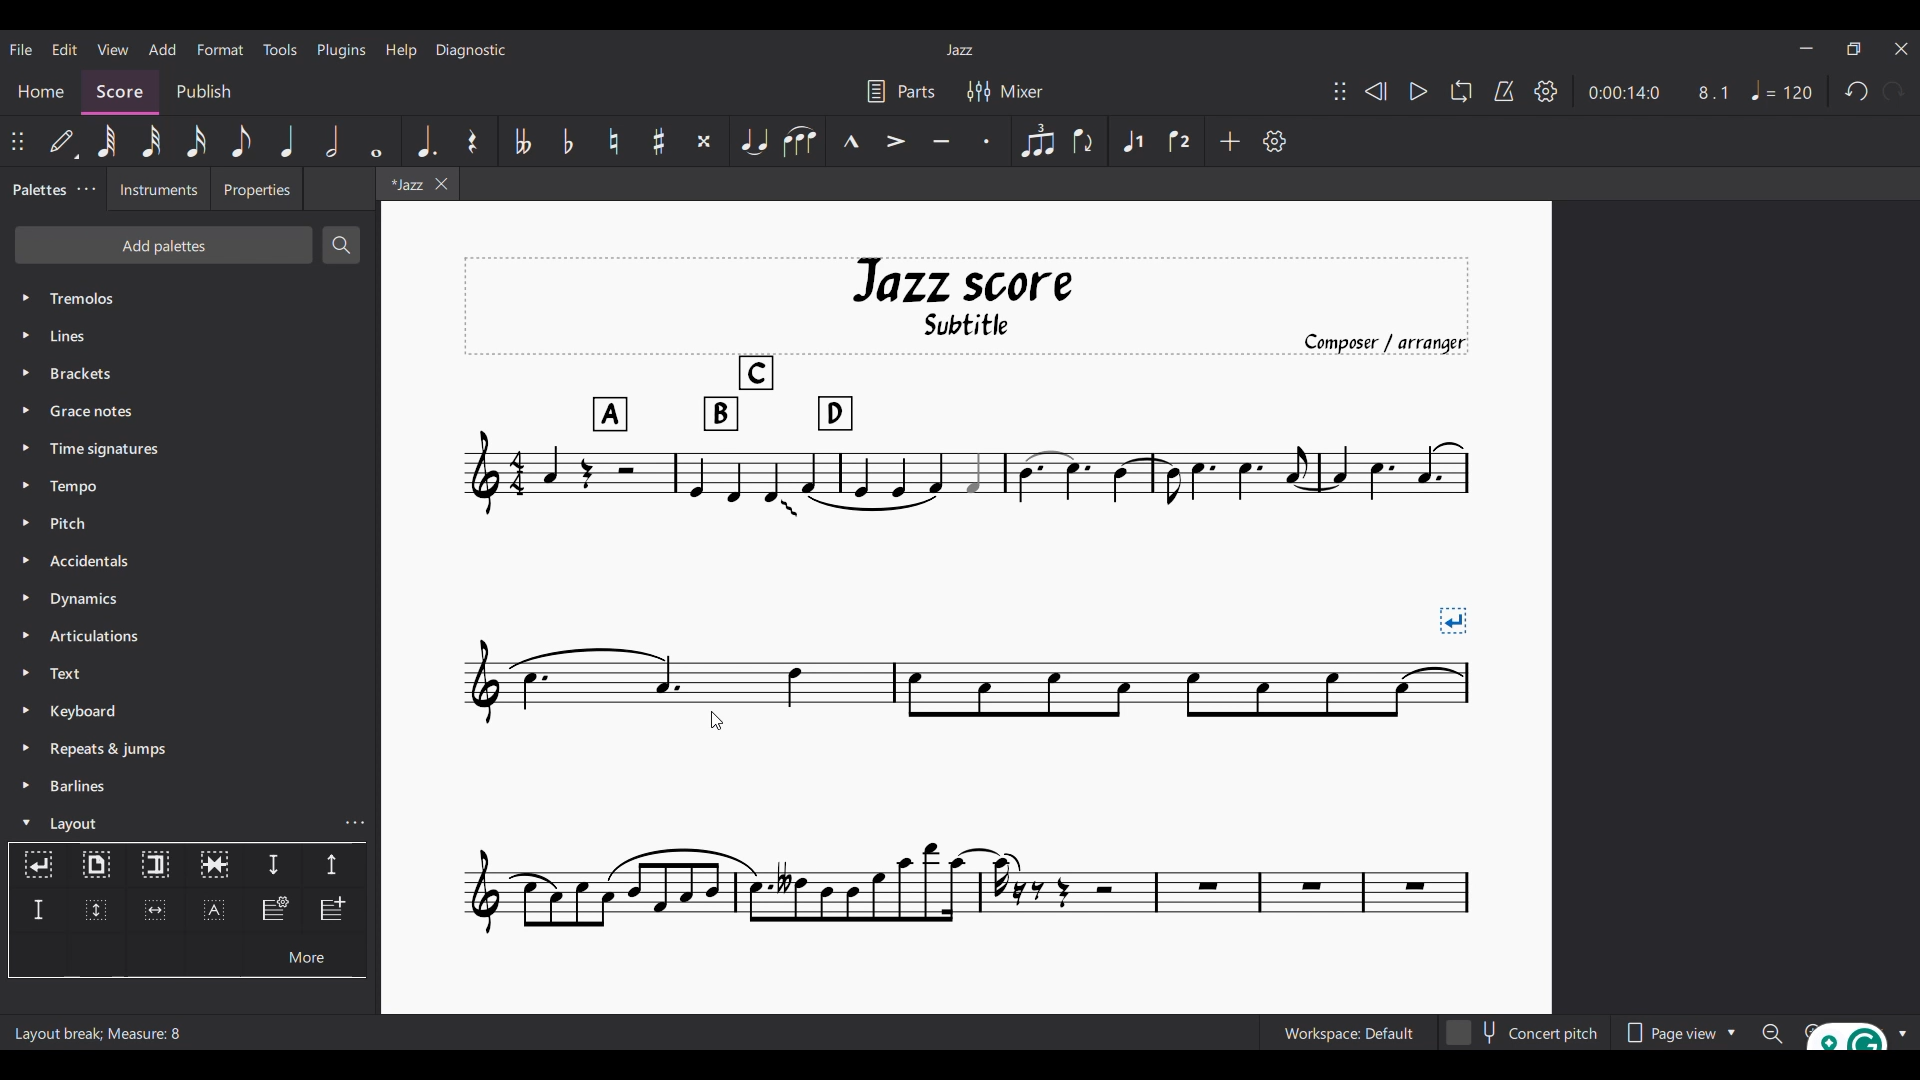 The image size is (1920, 1080). Describe the element at coordinates (156, 866) in the screenshot. I see `Section break` at that location.